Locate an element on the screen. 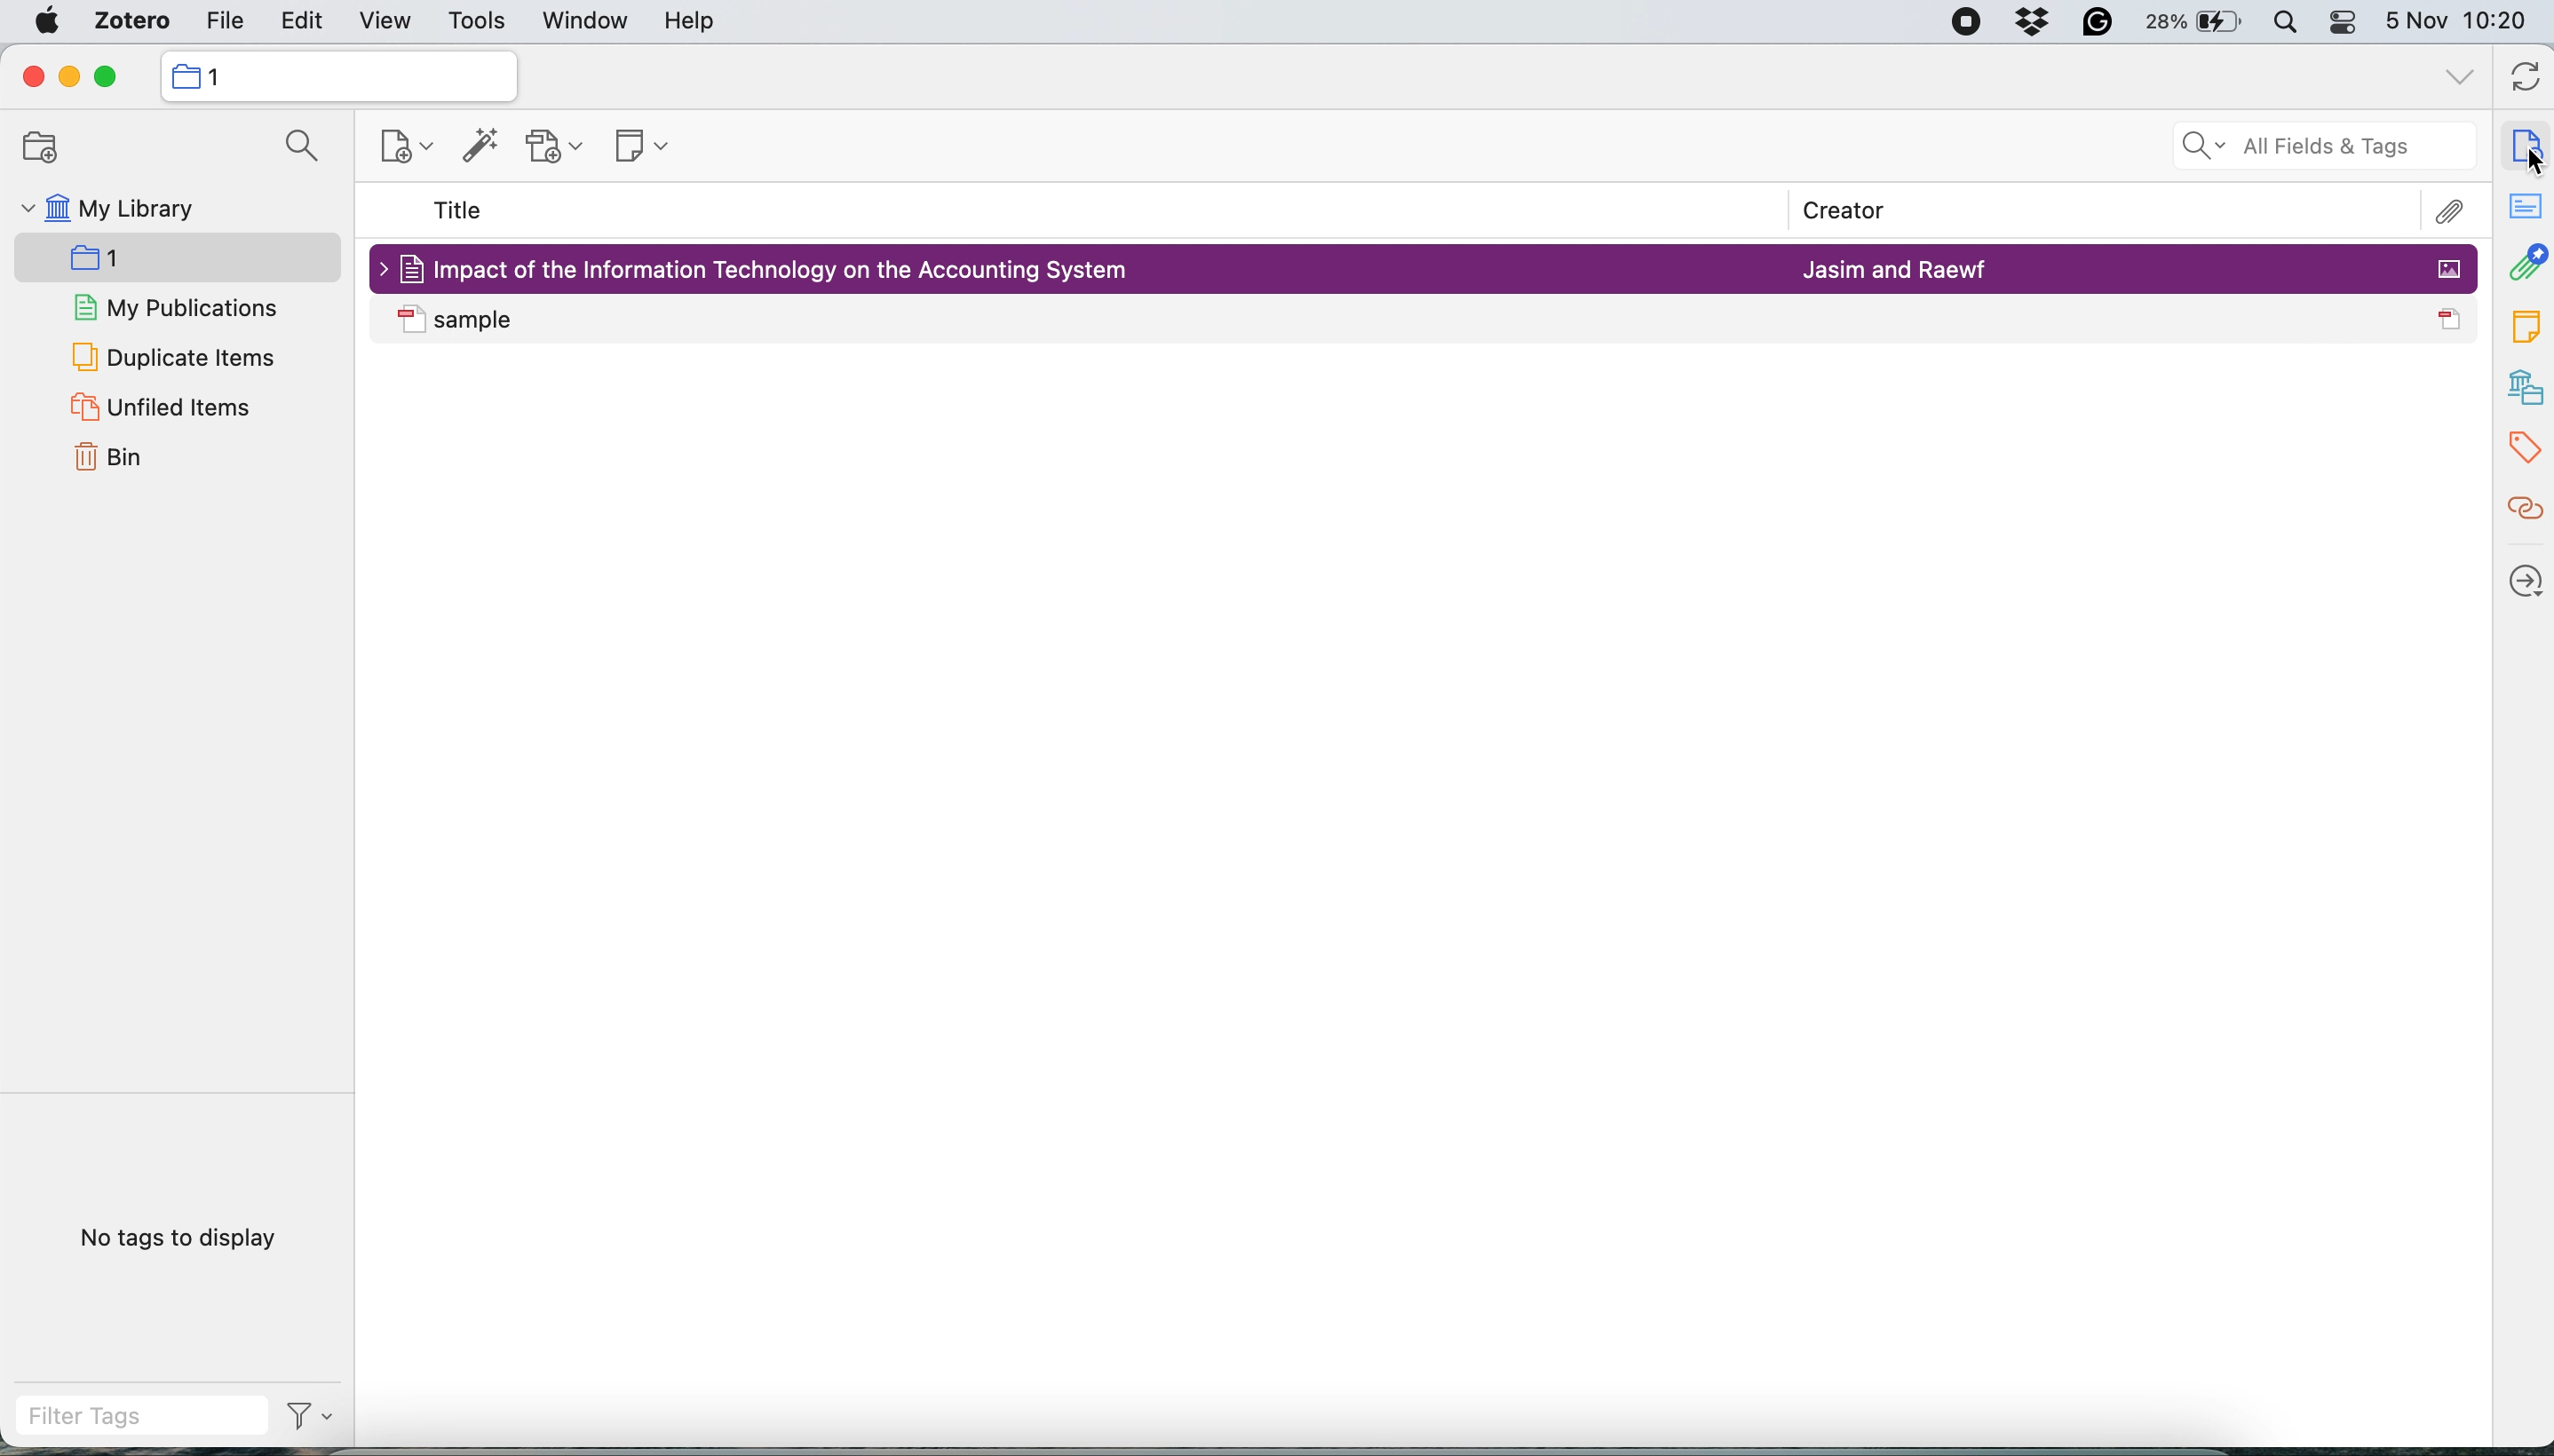  unfiled items is located at coordinates (162, 407).